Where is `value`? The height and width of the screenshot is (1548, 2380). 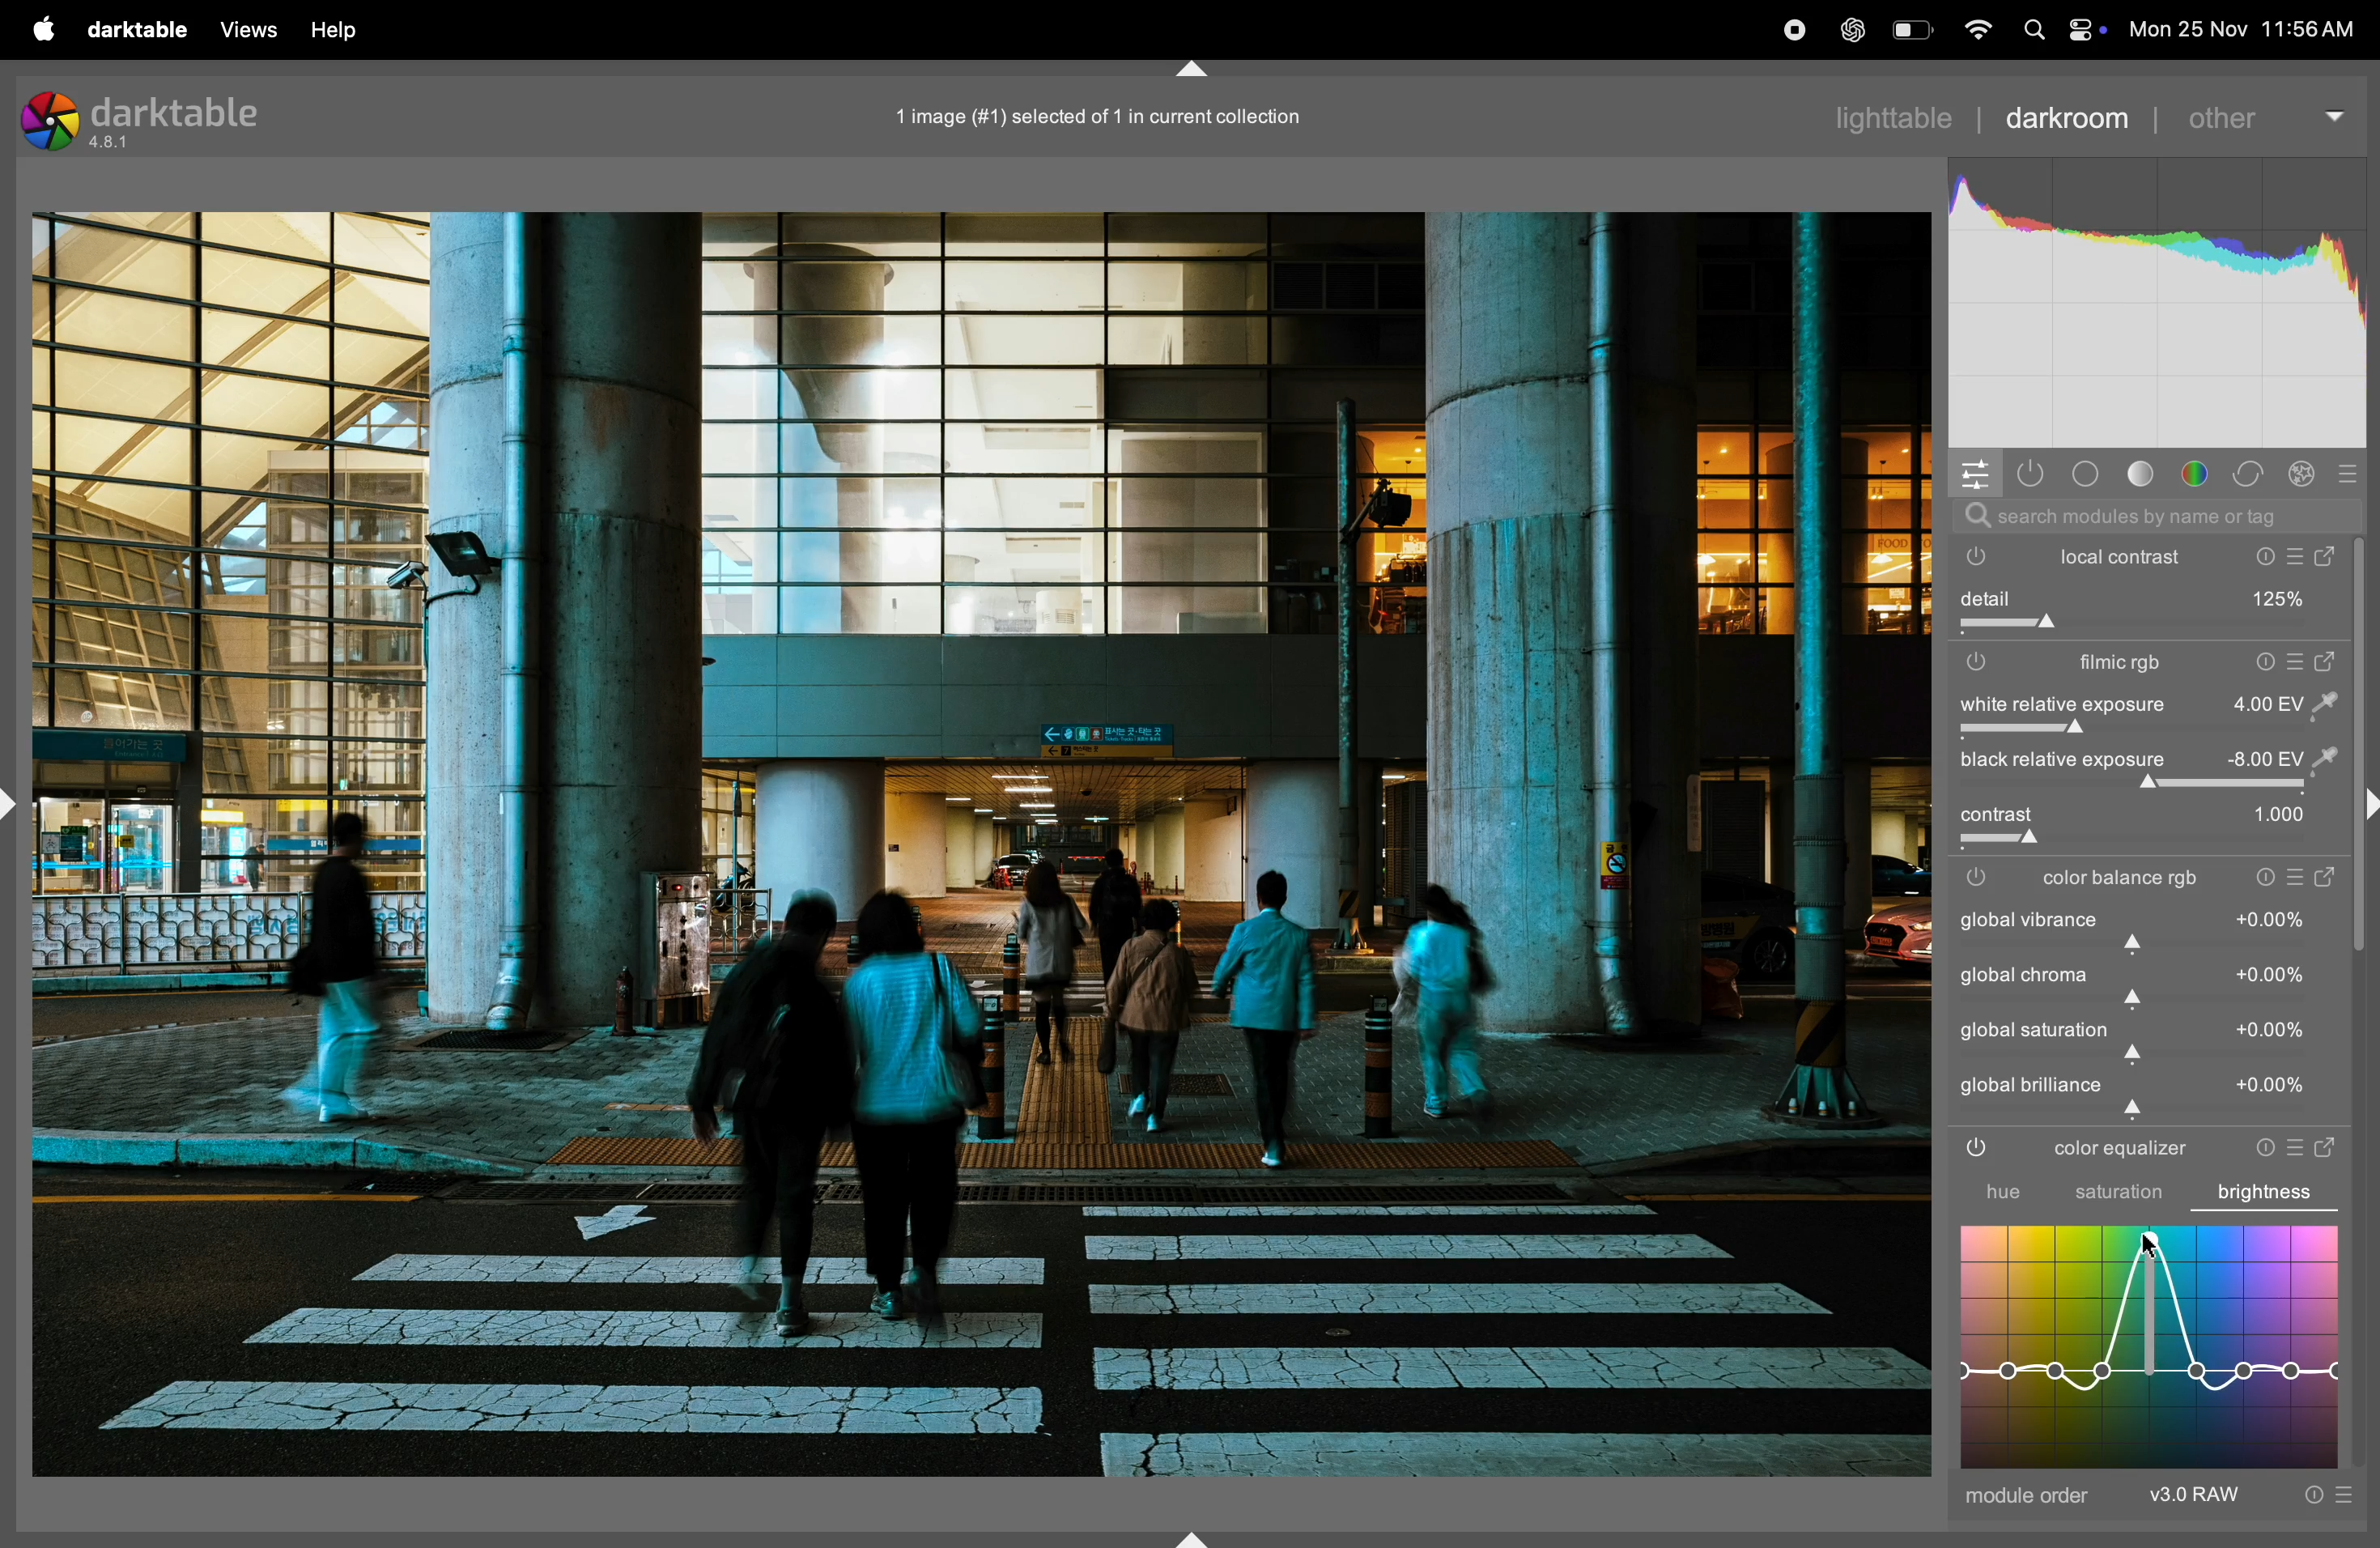 value is located at coordinates (2278, 815).